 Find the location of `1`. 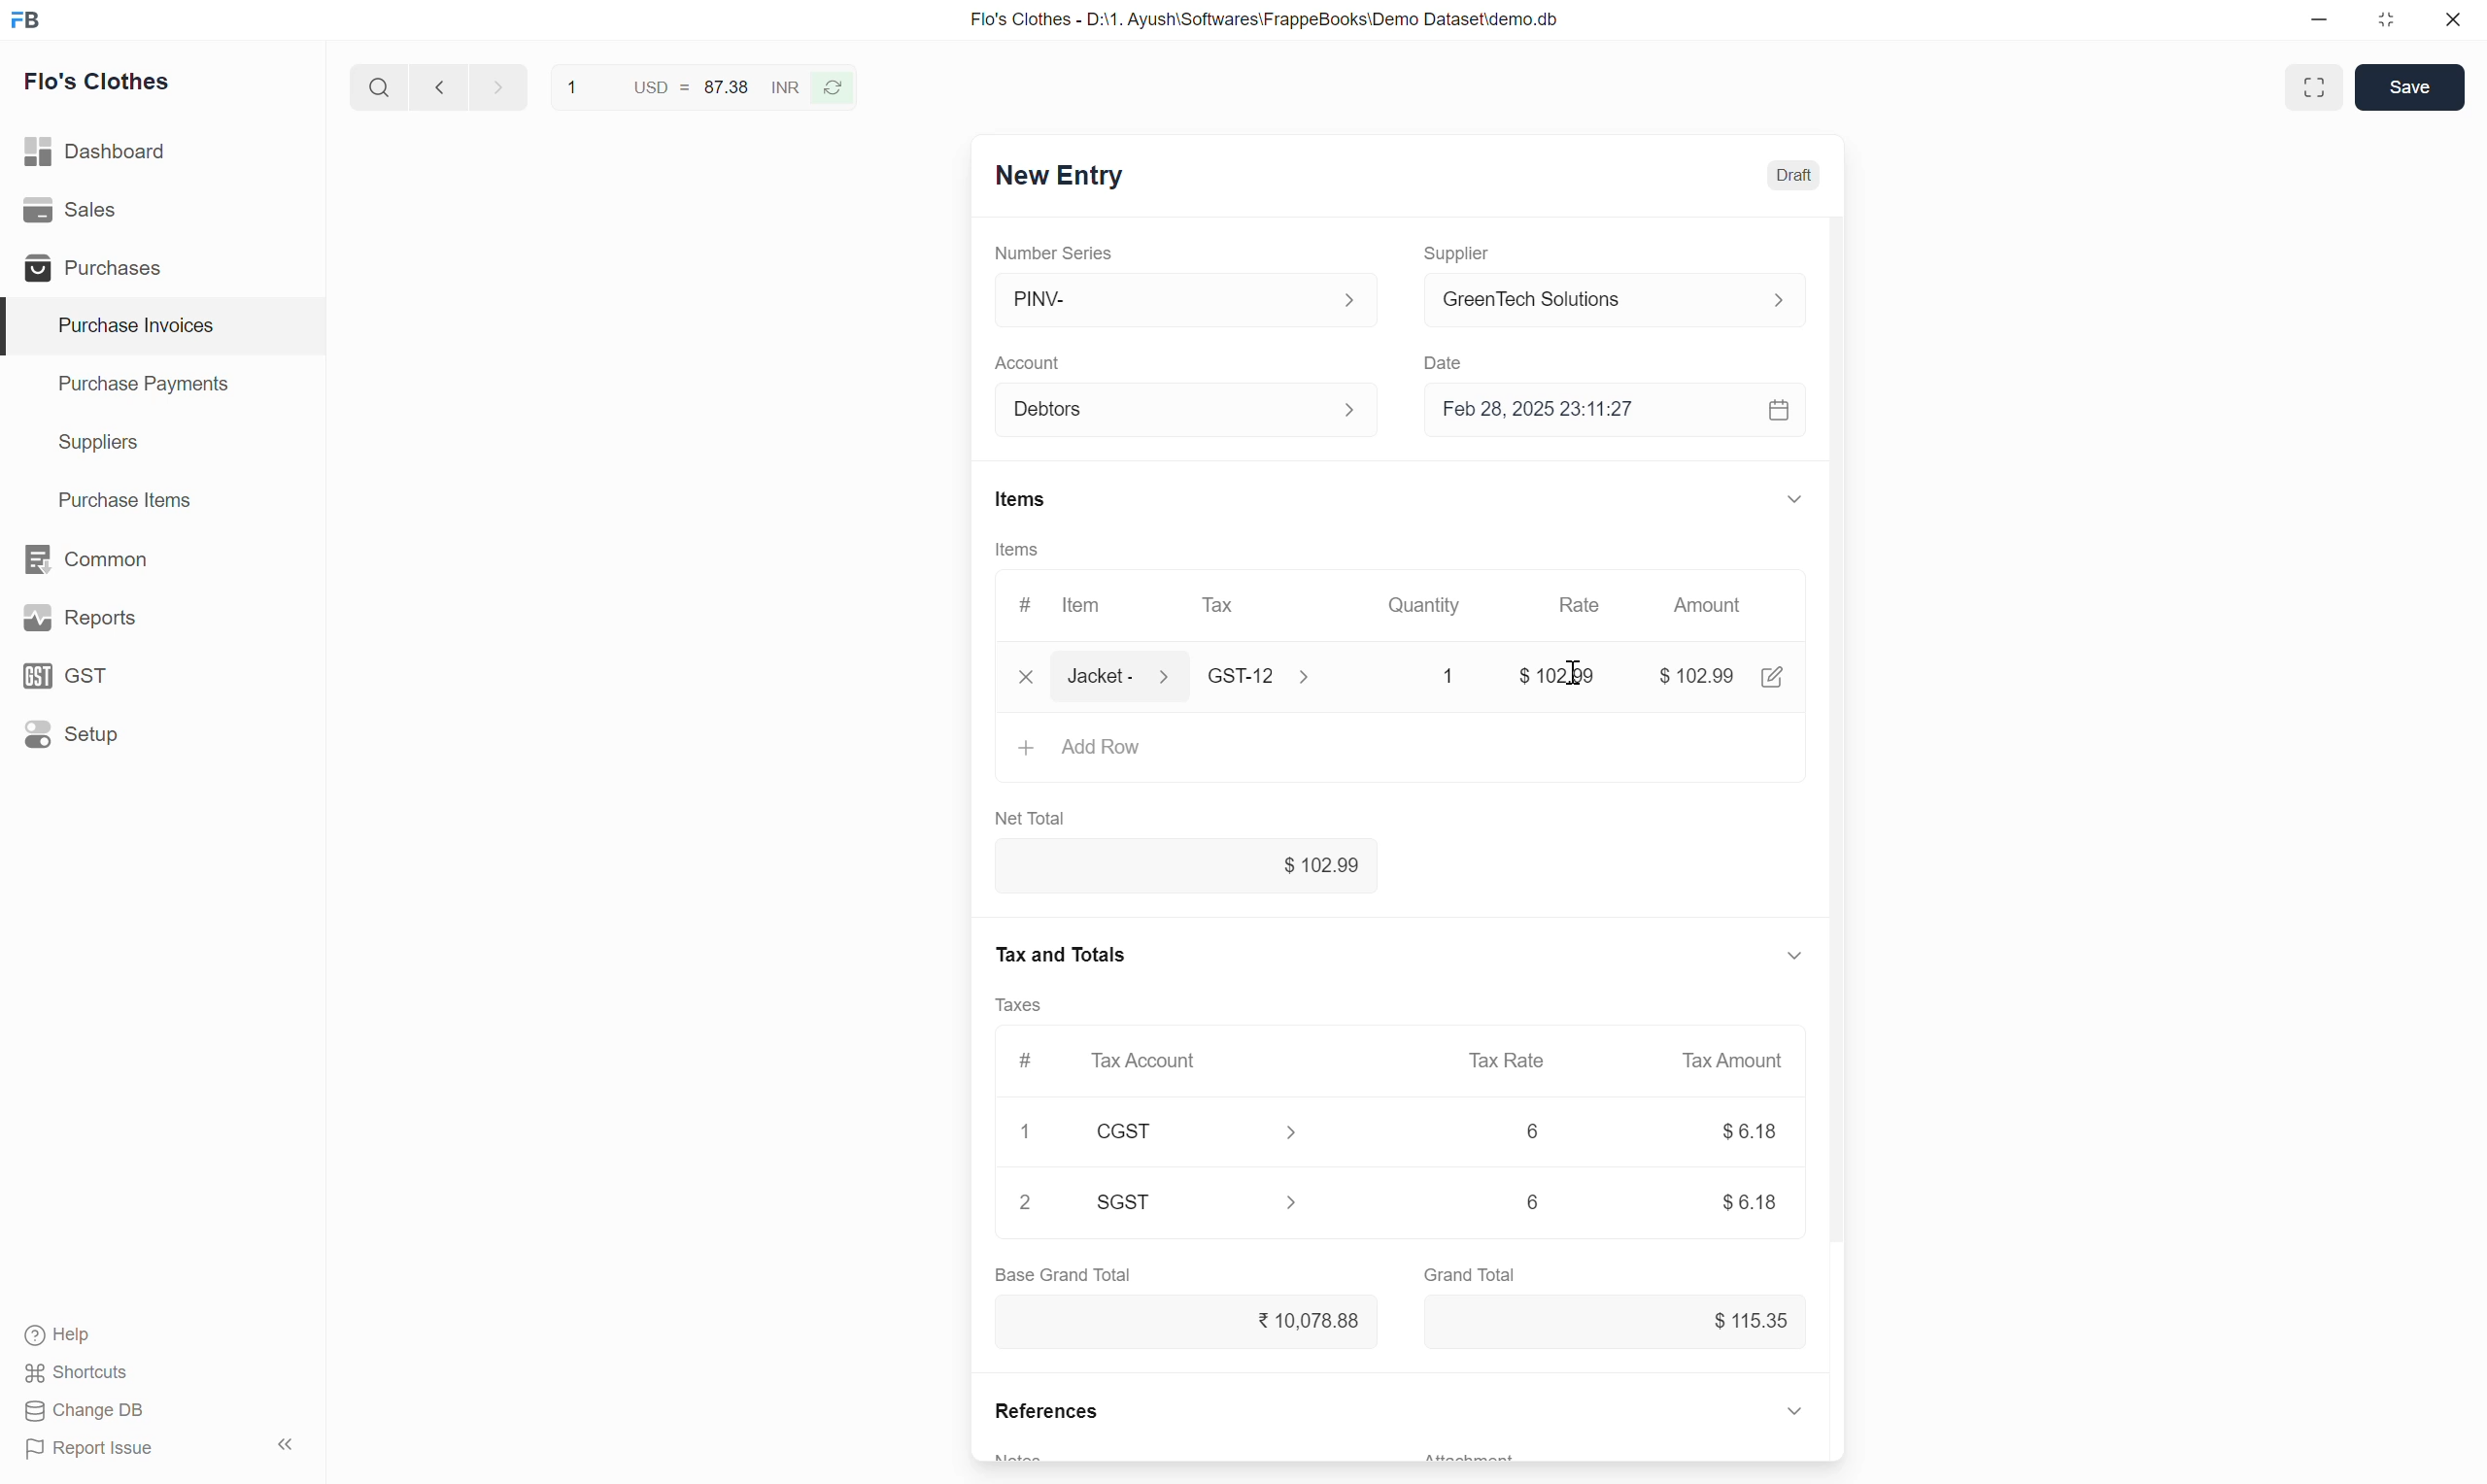

1 is located at coordinates (1025, 1131).